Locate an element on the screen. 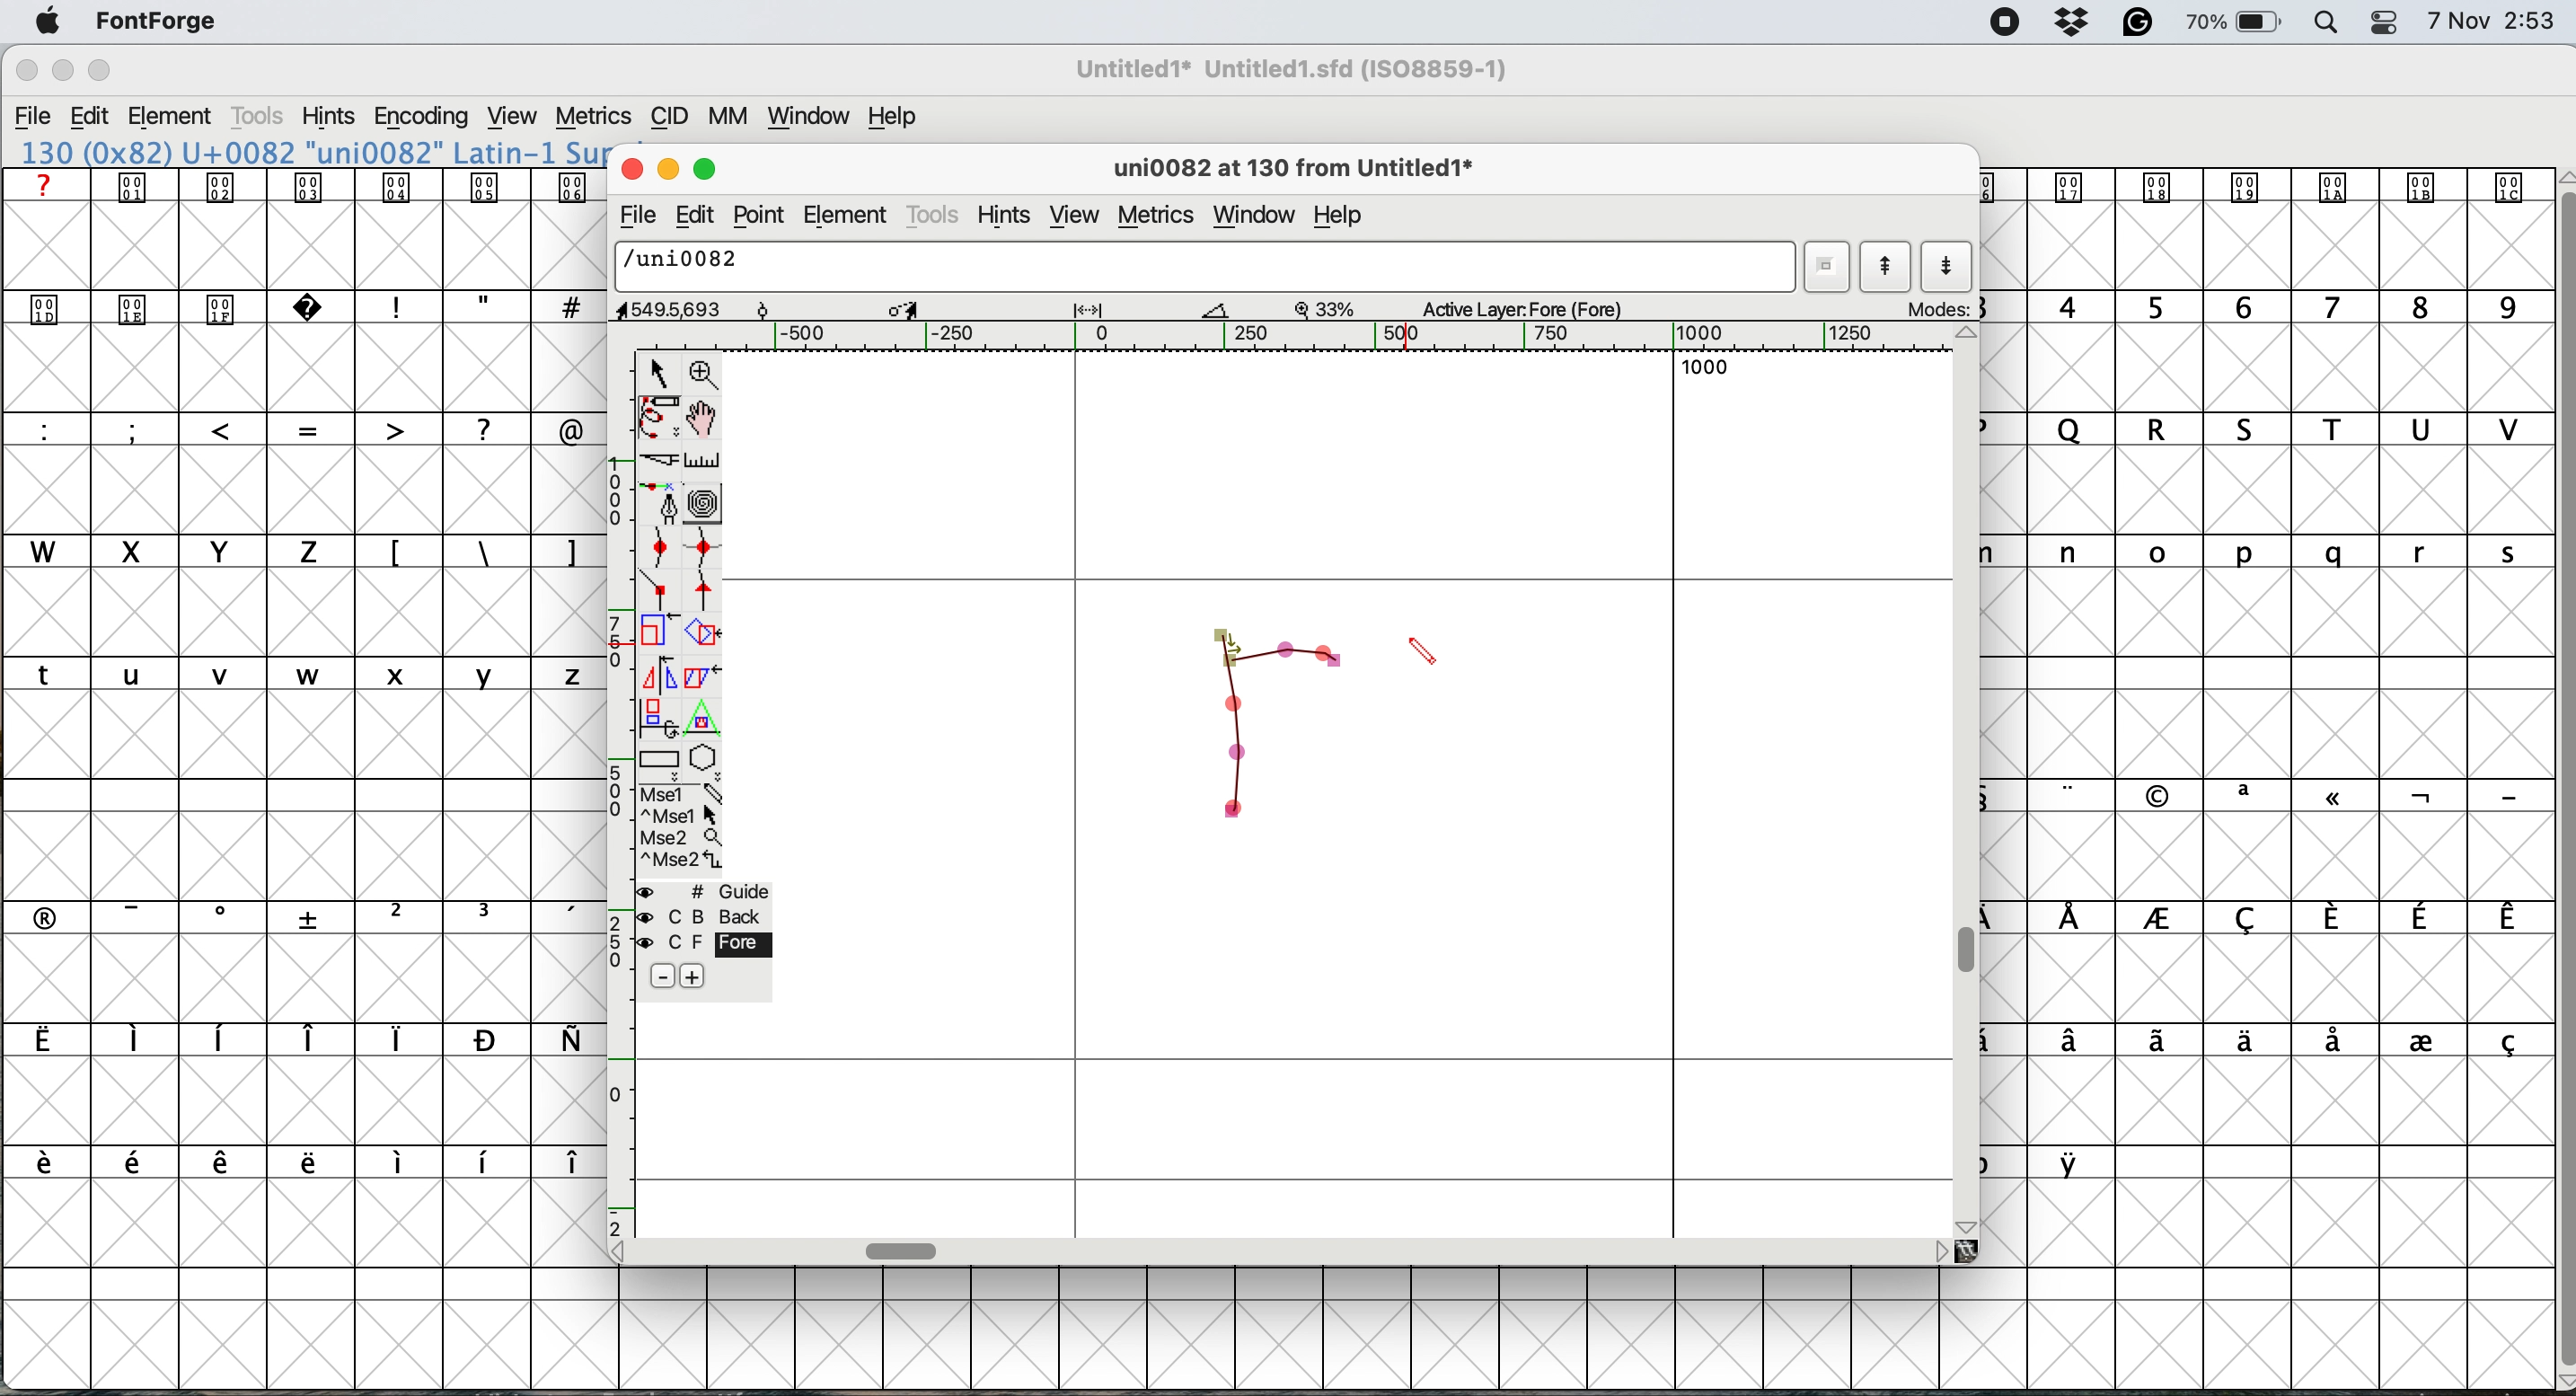  special characters is located at coordinates (288, 1161).